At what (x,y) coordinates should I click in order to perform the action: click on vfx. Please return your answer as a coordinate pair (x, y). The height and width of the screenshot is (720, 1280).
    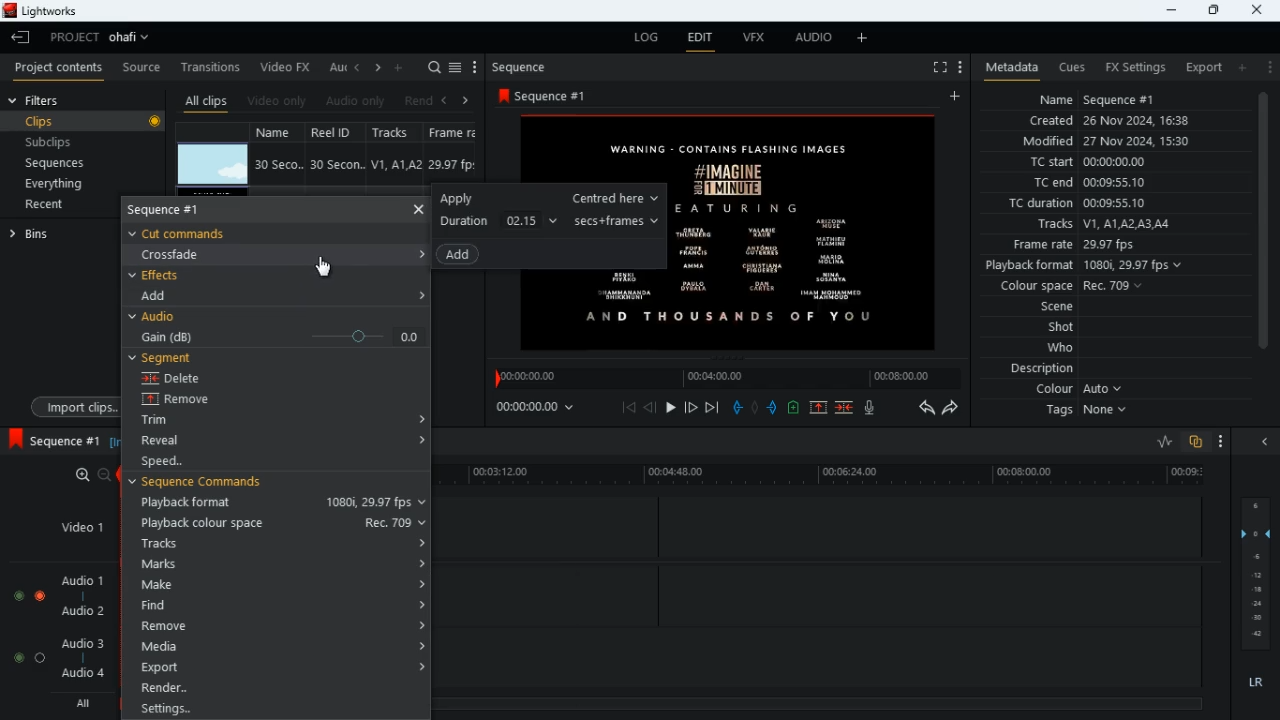
    Looking at the image, I should click on (752, 39).